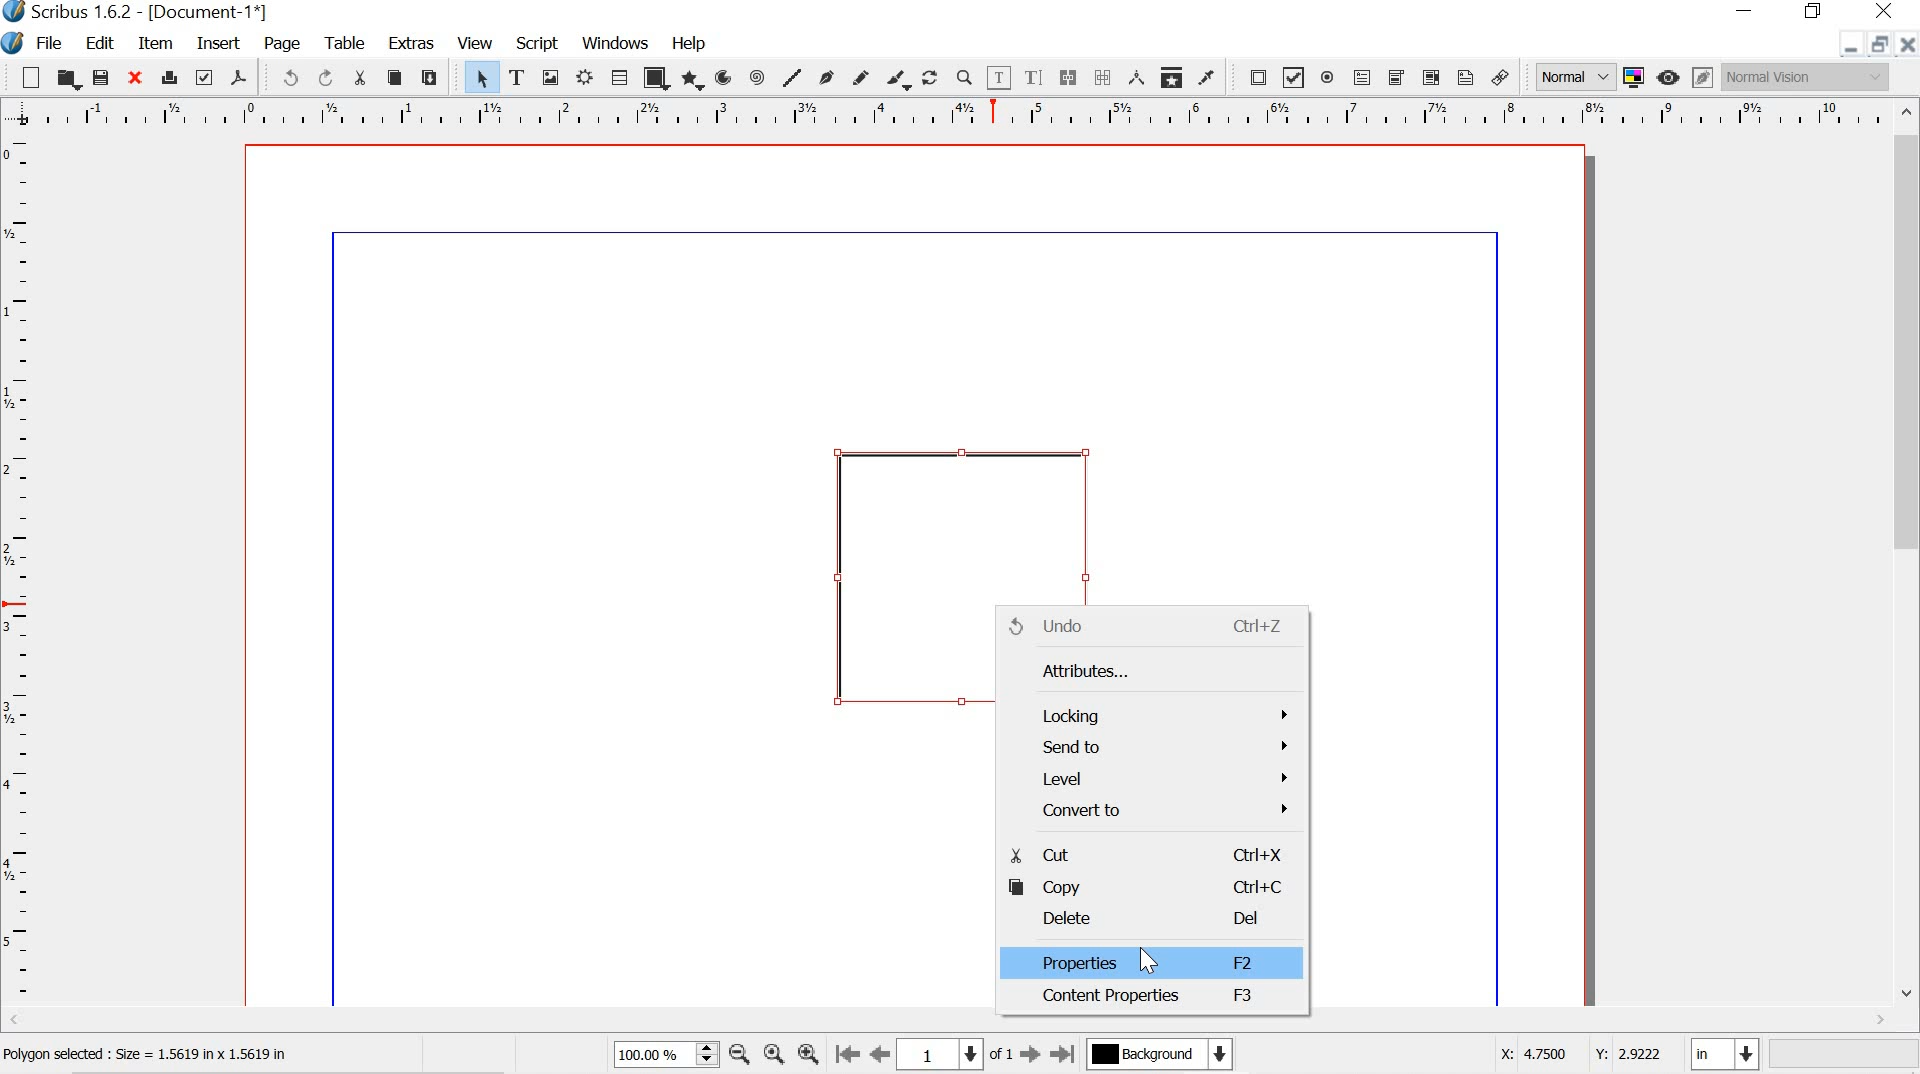  I want to click on rotate item, so click(930, 77).